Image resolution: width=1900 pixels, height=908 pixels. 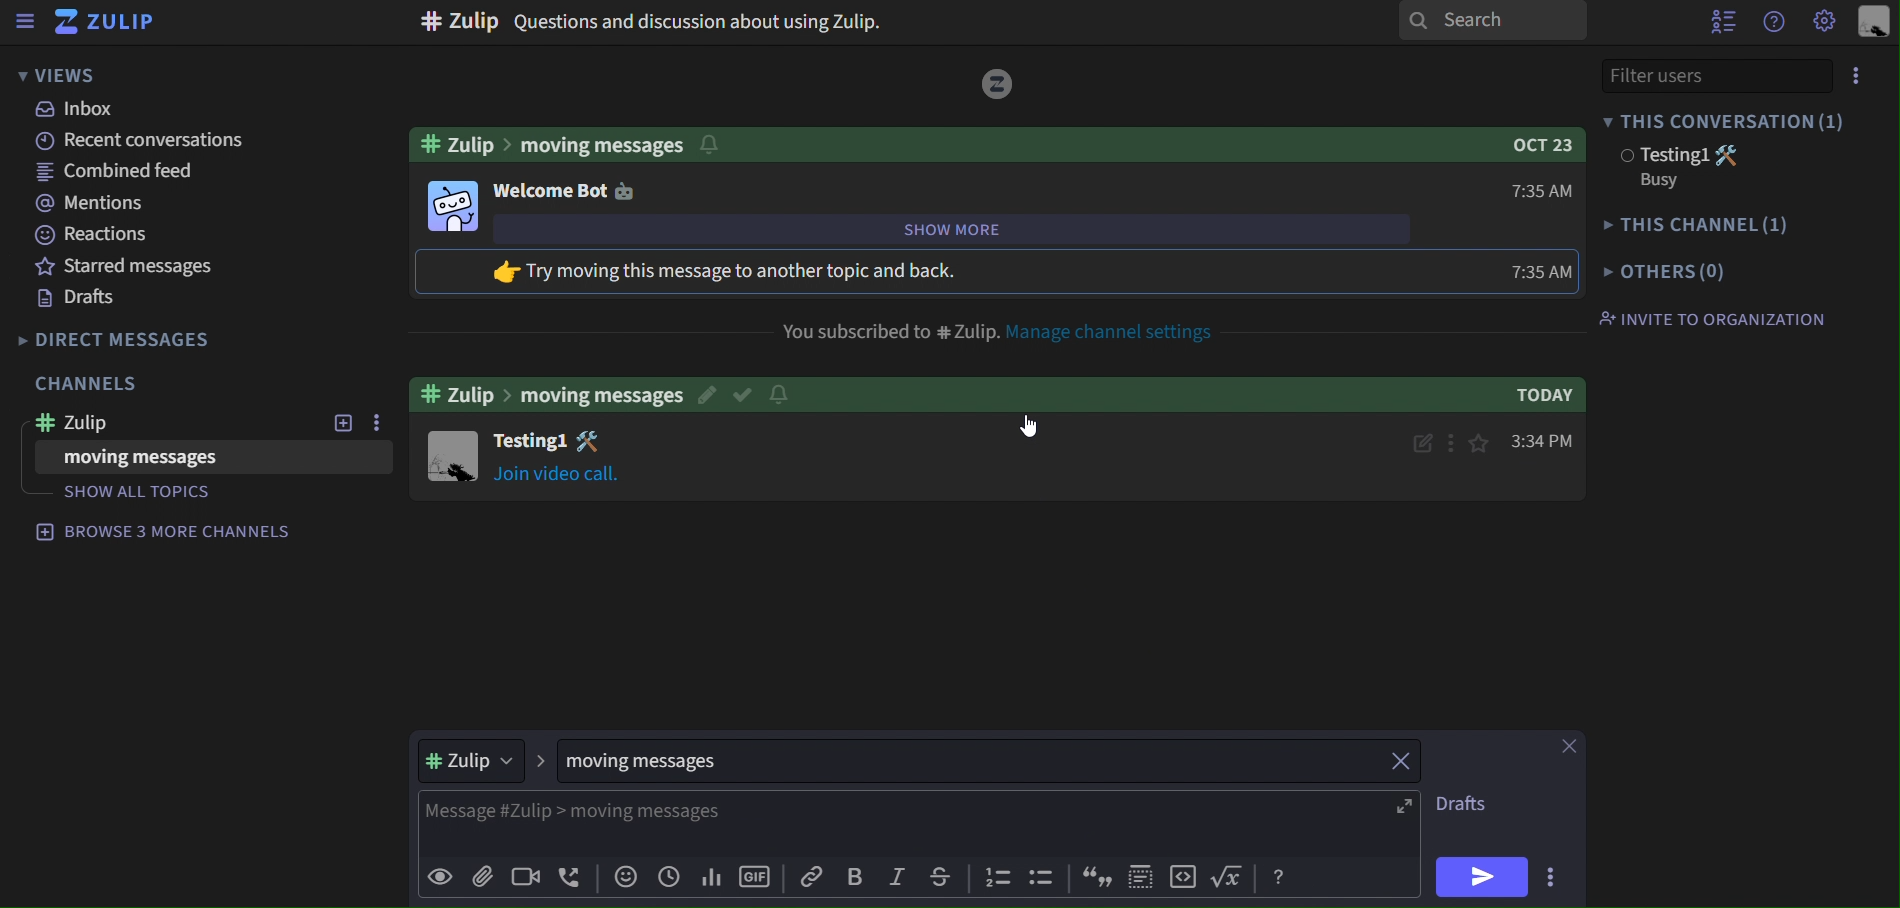 What do you see at coordinates (1405, 804) in the screenshot?
I see `expand fullscreen` at bounding box center [1405, 804].